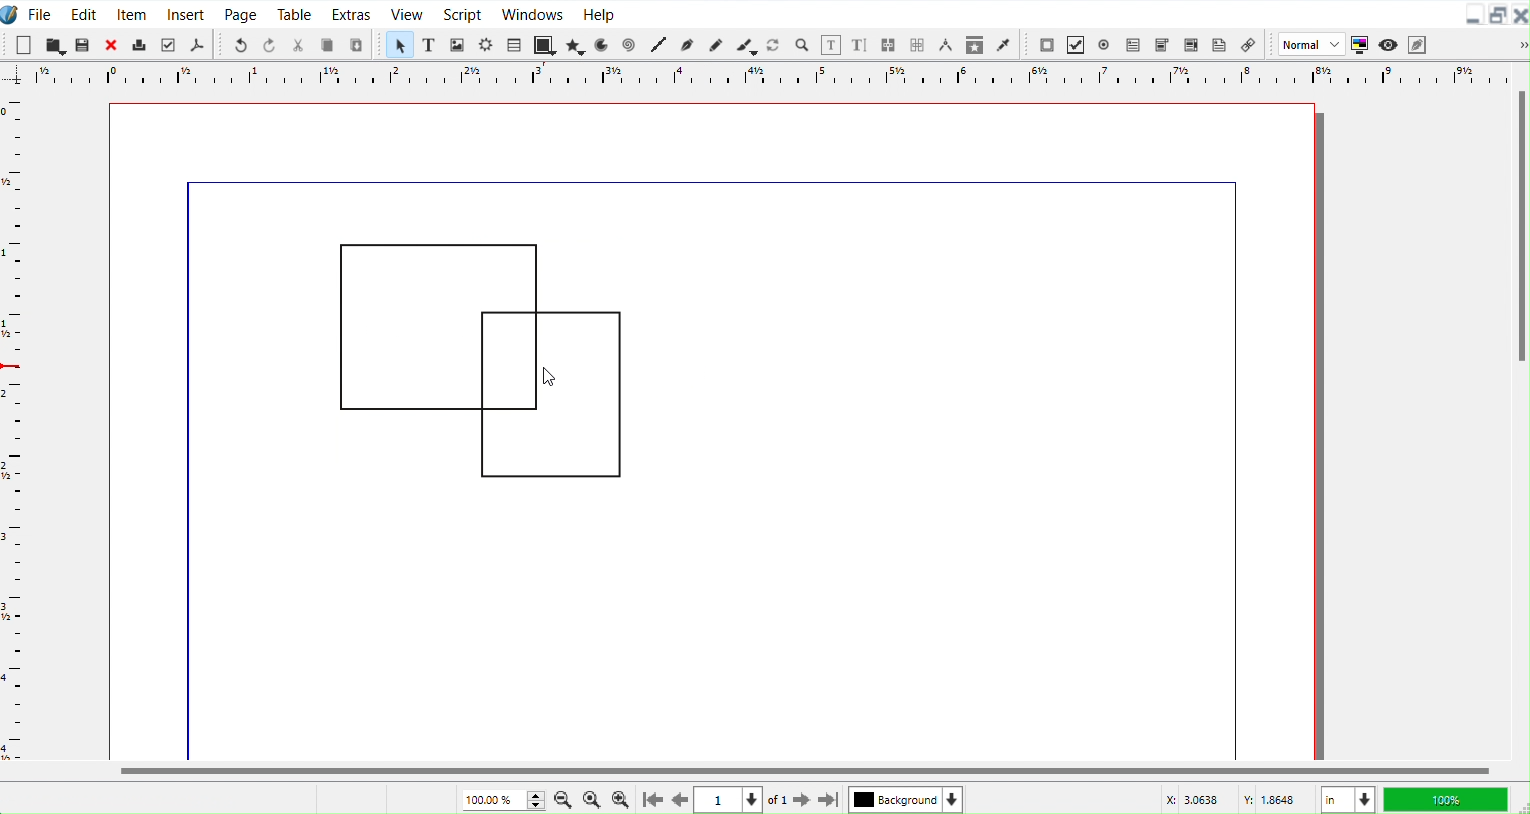 The image size is (1530, 814). Describe the element at coordinates (714, 44) in the screenshot. I see `Freehand line` at that location.